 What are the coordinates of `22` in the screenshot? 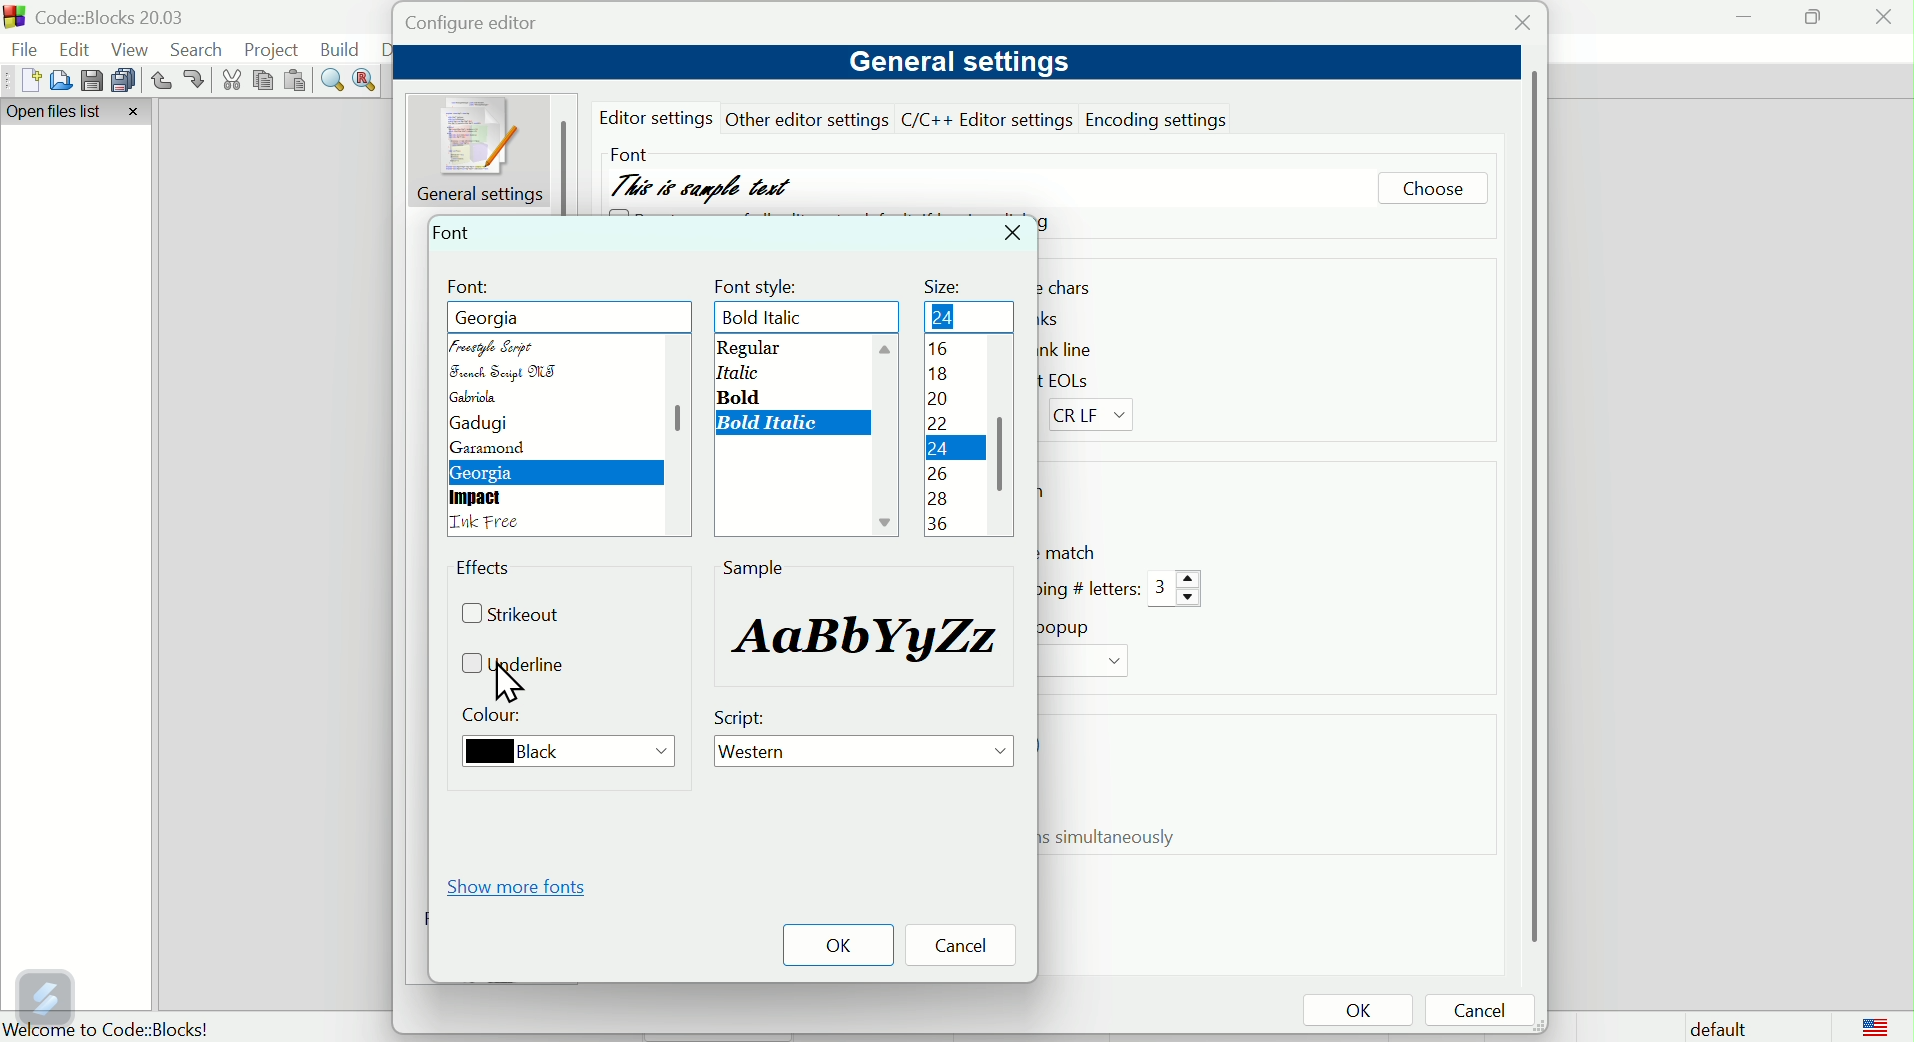 It's located at (942, 426).